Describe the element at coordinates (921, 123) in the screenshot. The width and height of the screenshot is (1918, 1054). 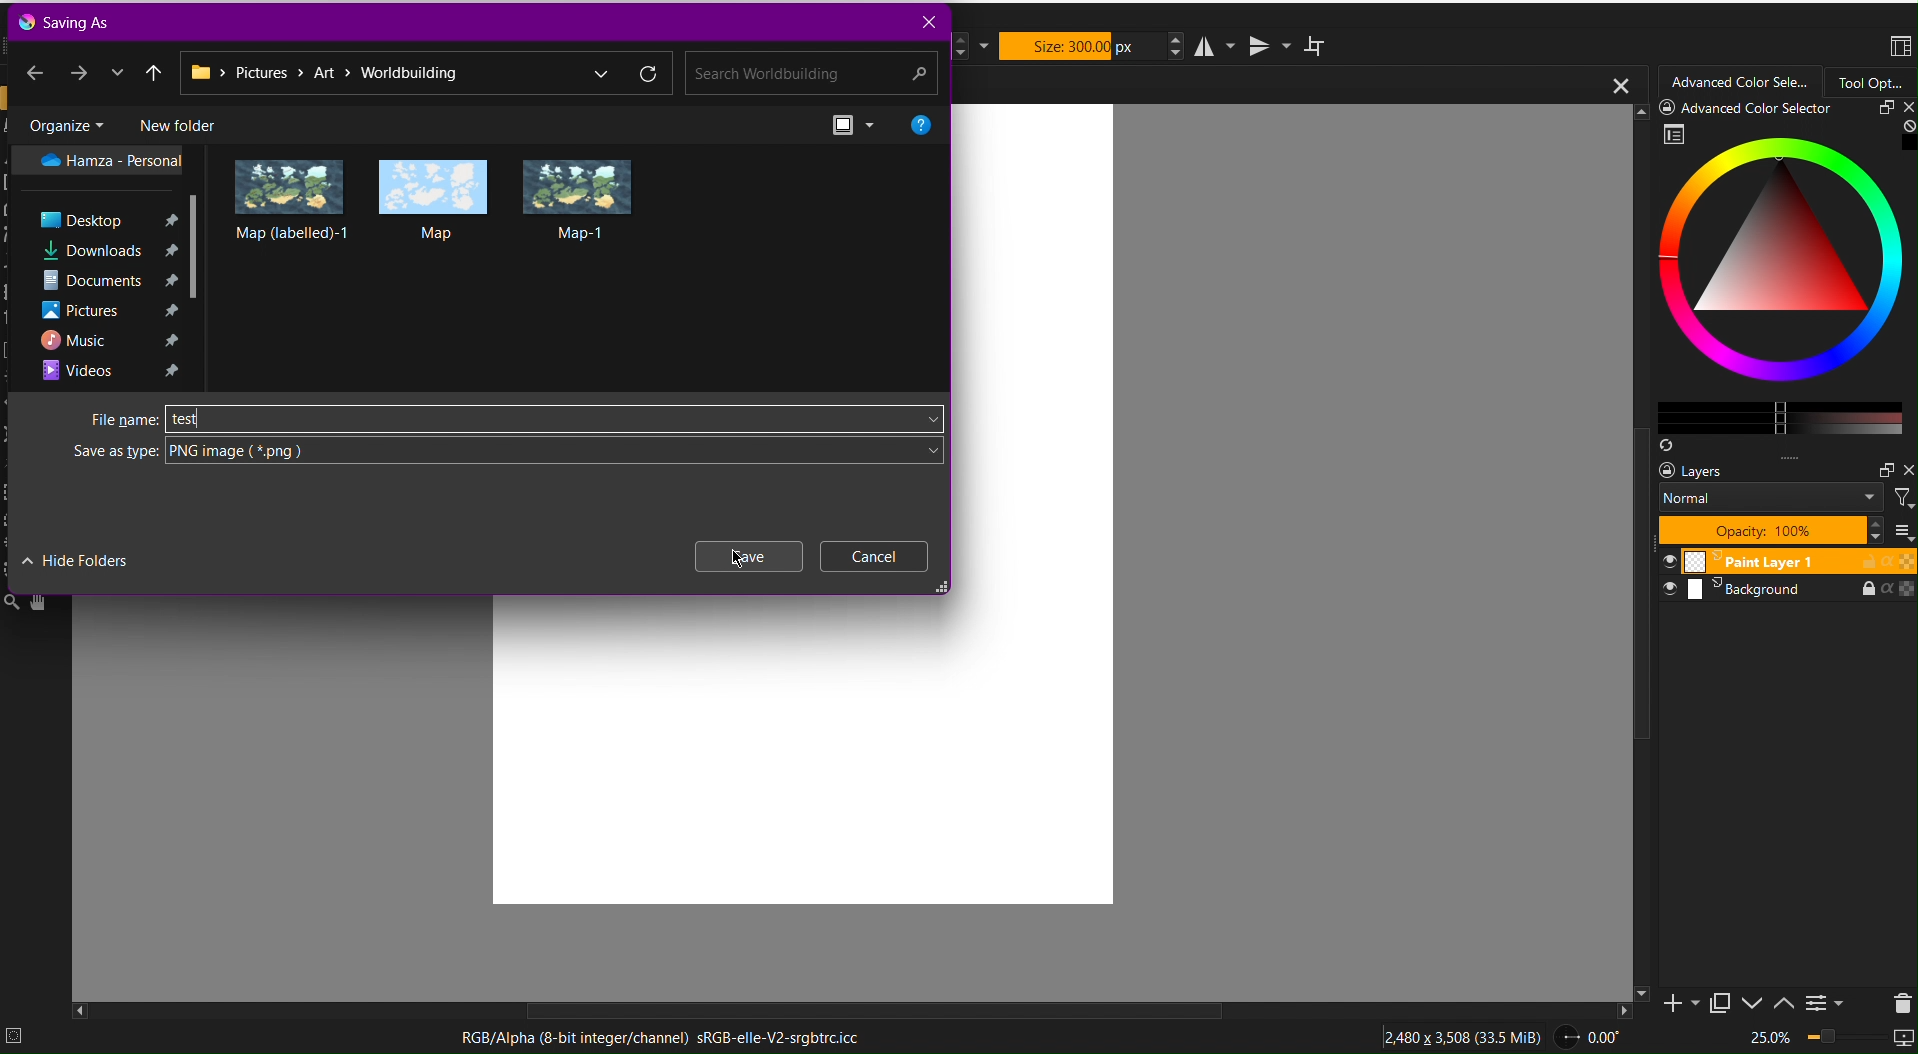
I see `Help` at that location.